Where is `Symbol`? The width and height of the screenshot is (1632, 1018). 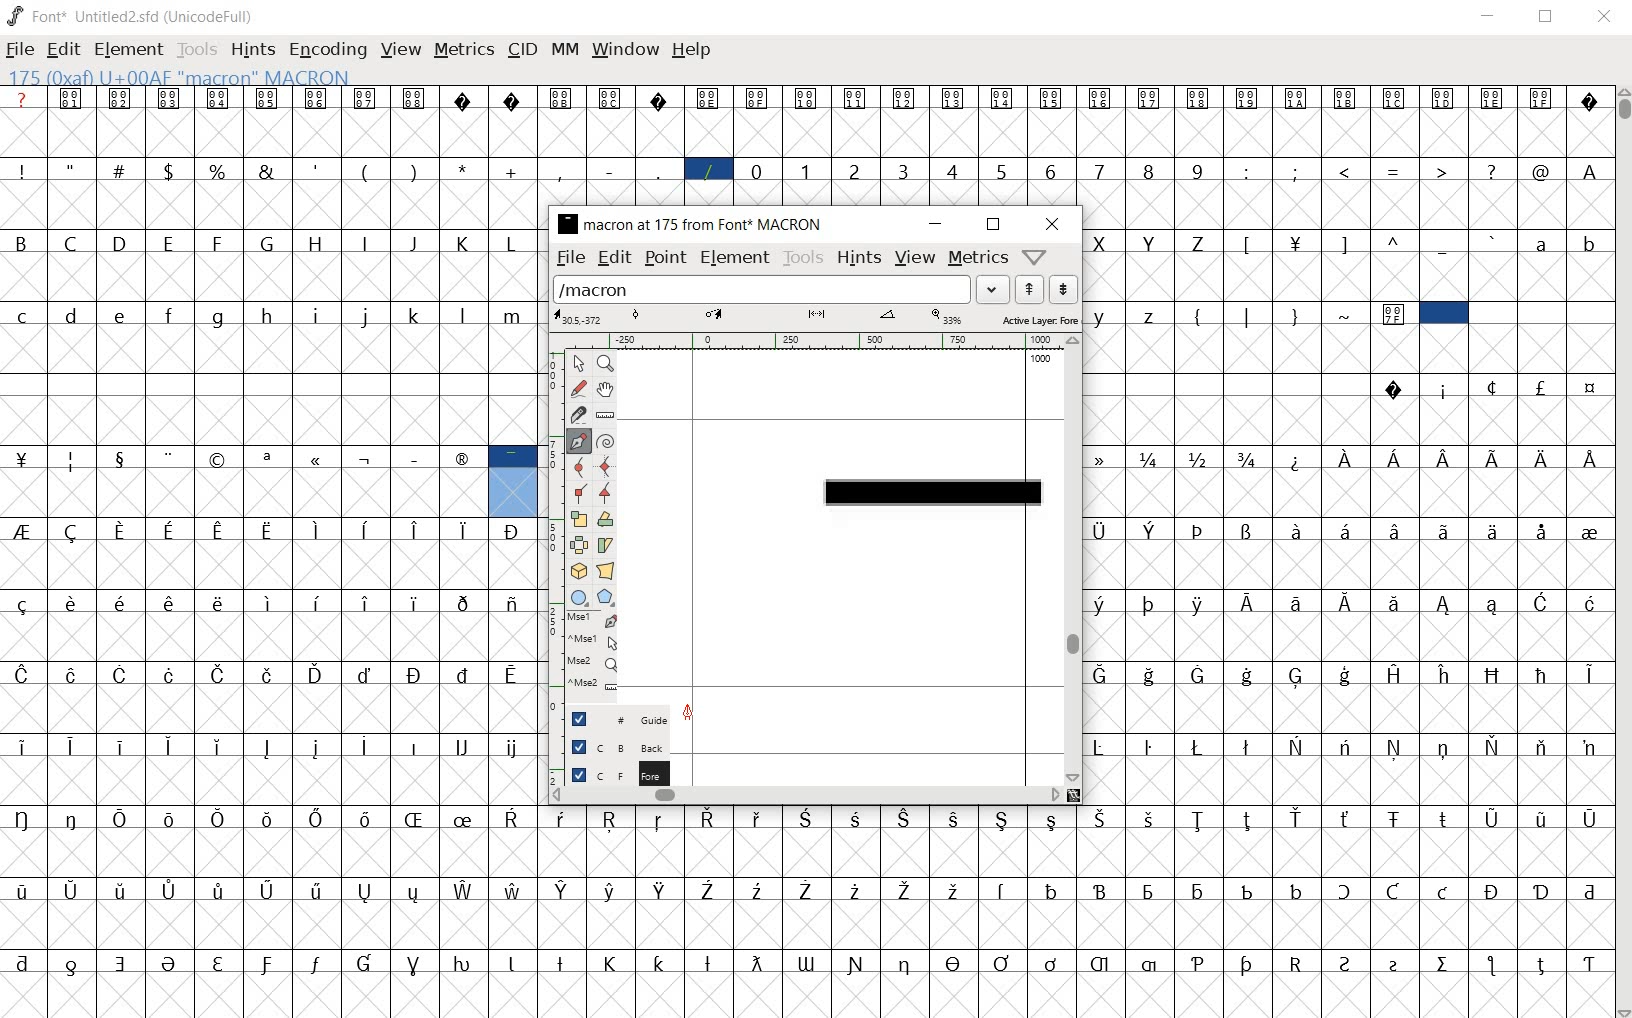
Symbol is located at coordinates (1443, 313).